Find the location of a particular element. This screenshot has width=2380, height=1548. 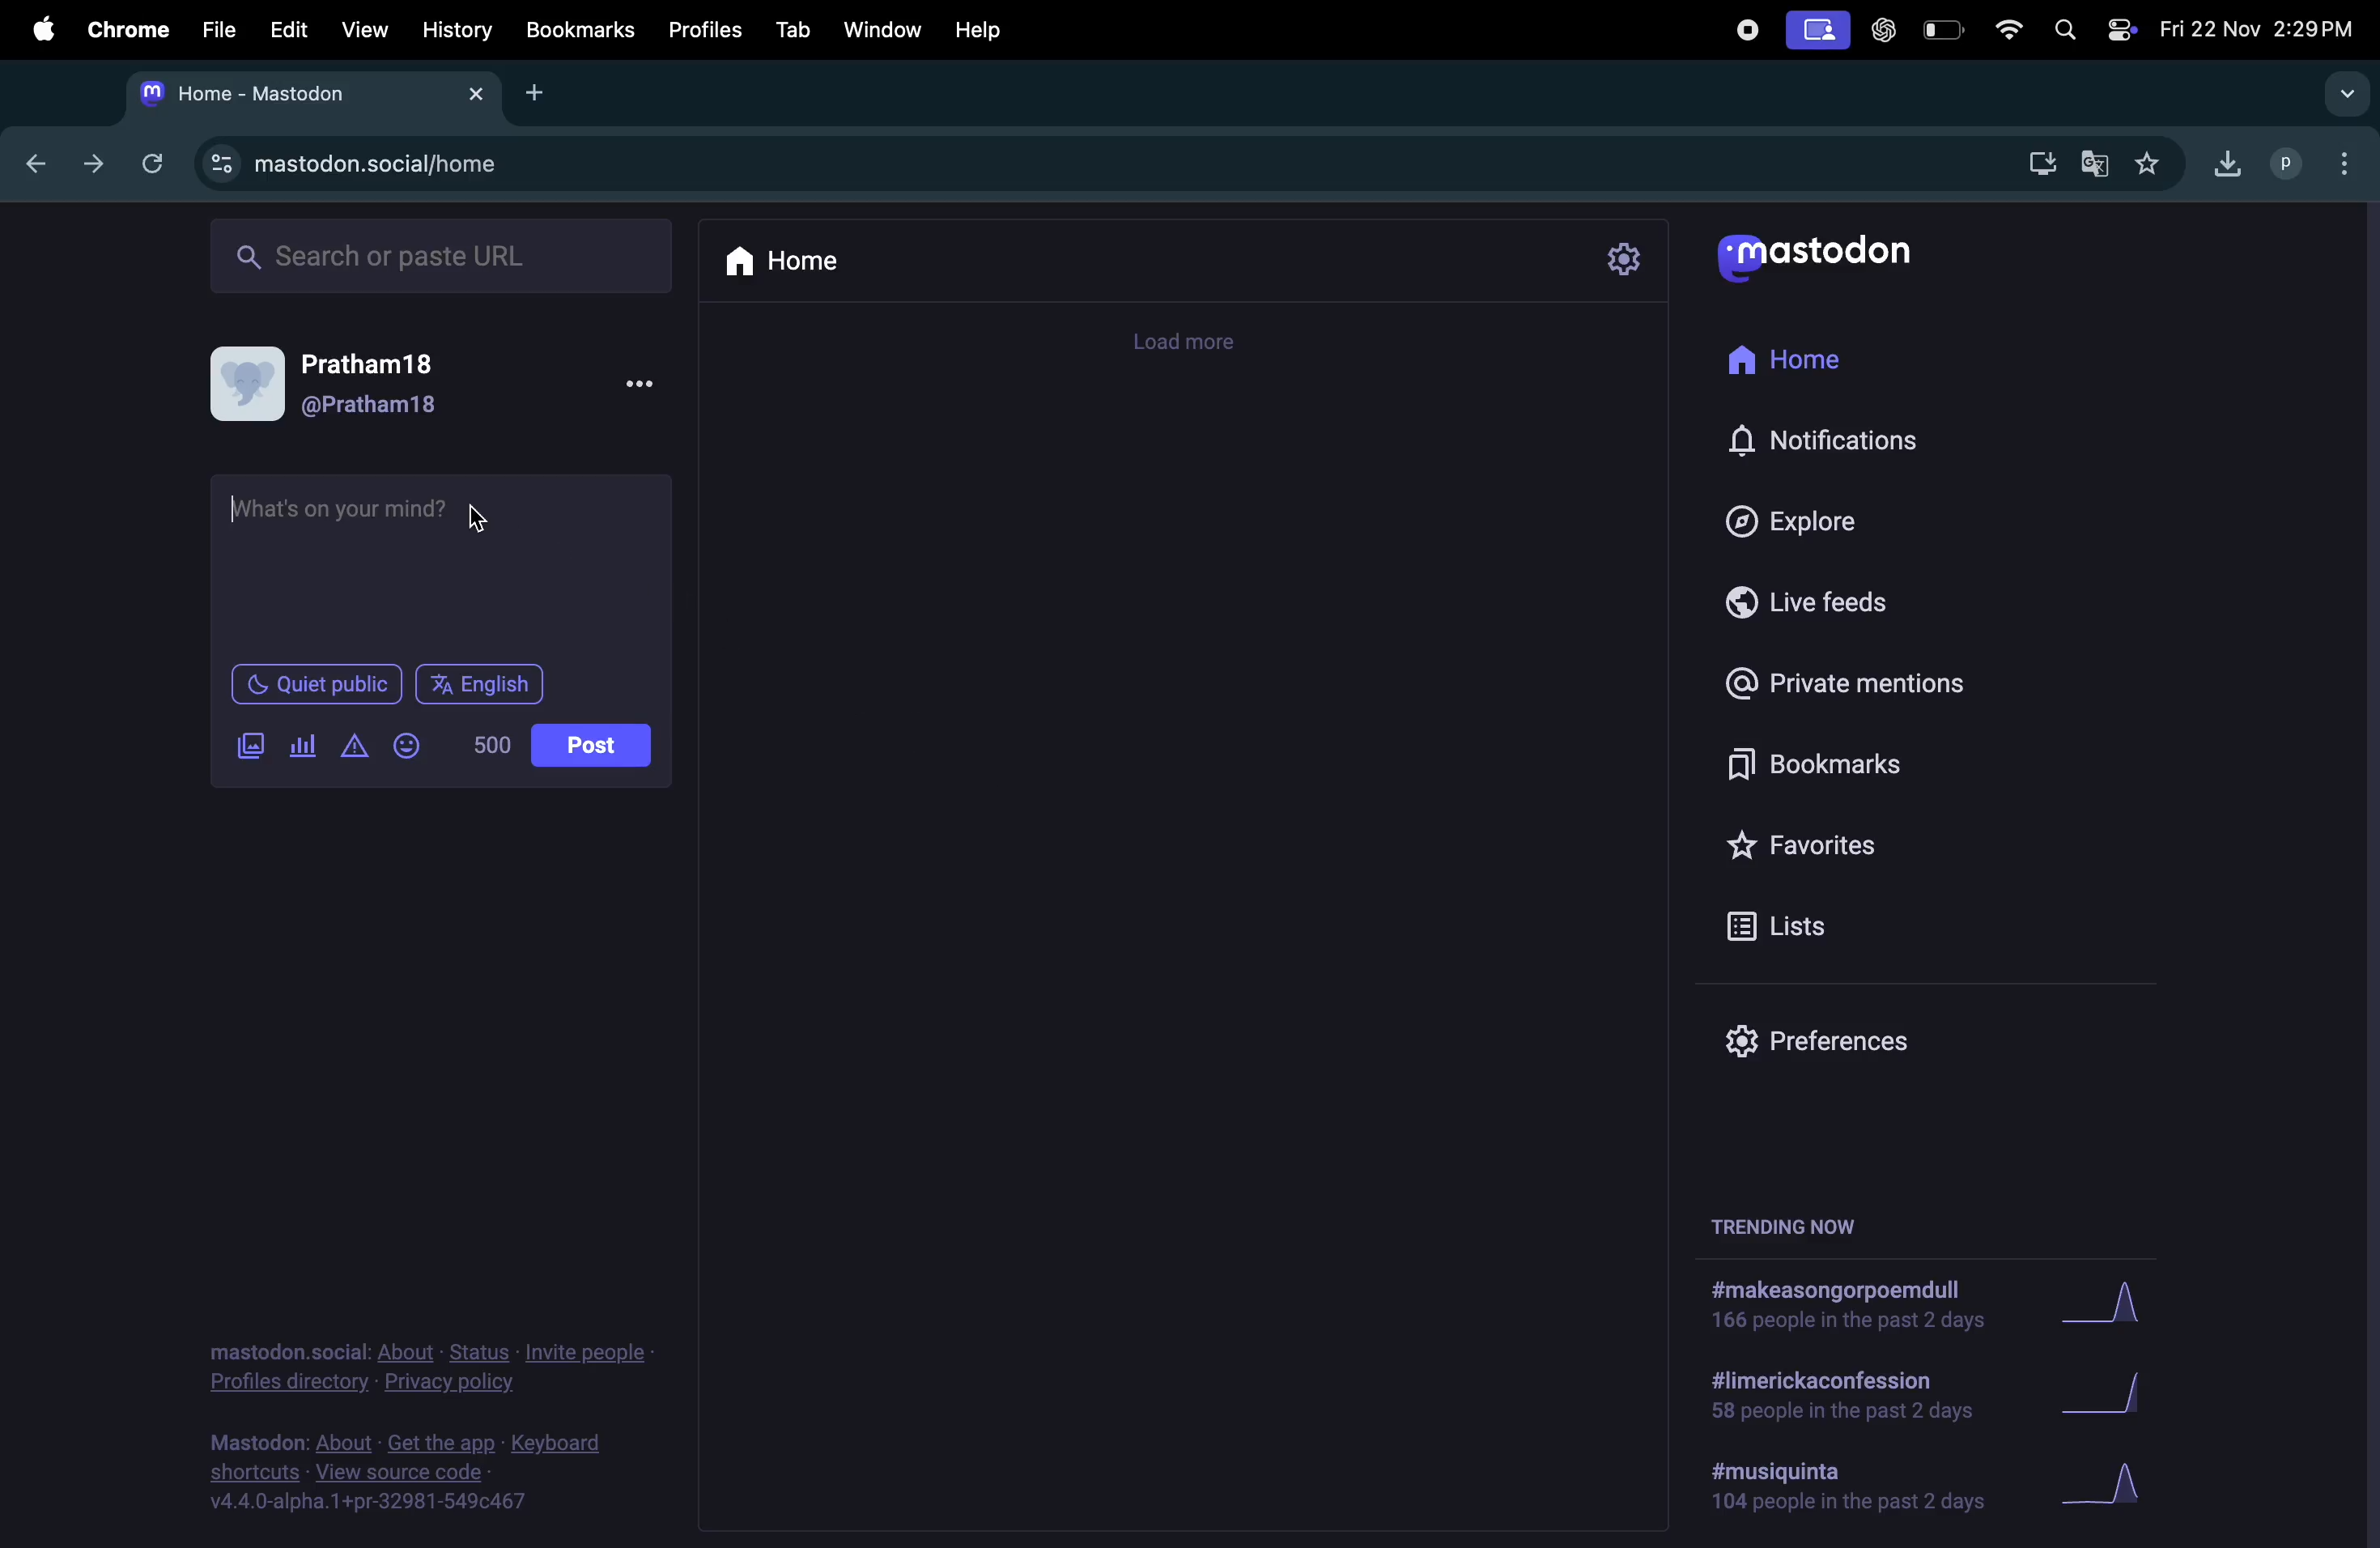

live feed is located at coordinates (1839, 599).